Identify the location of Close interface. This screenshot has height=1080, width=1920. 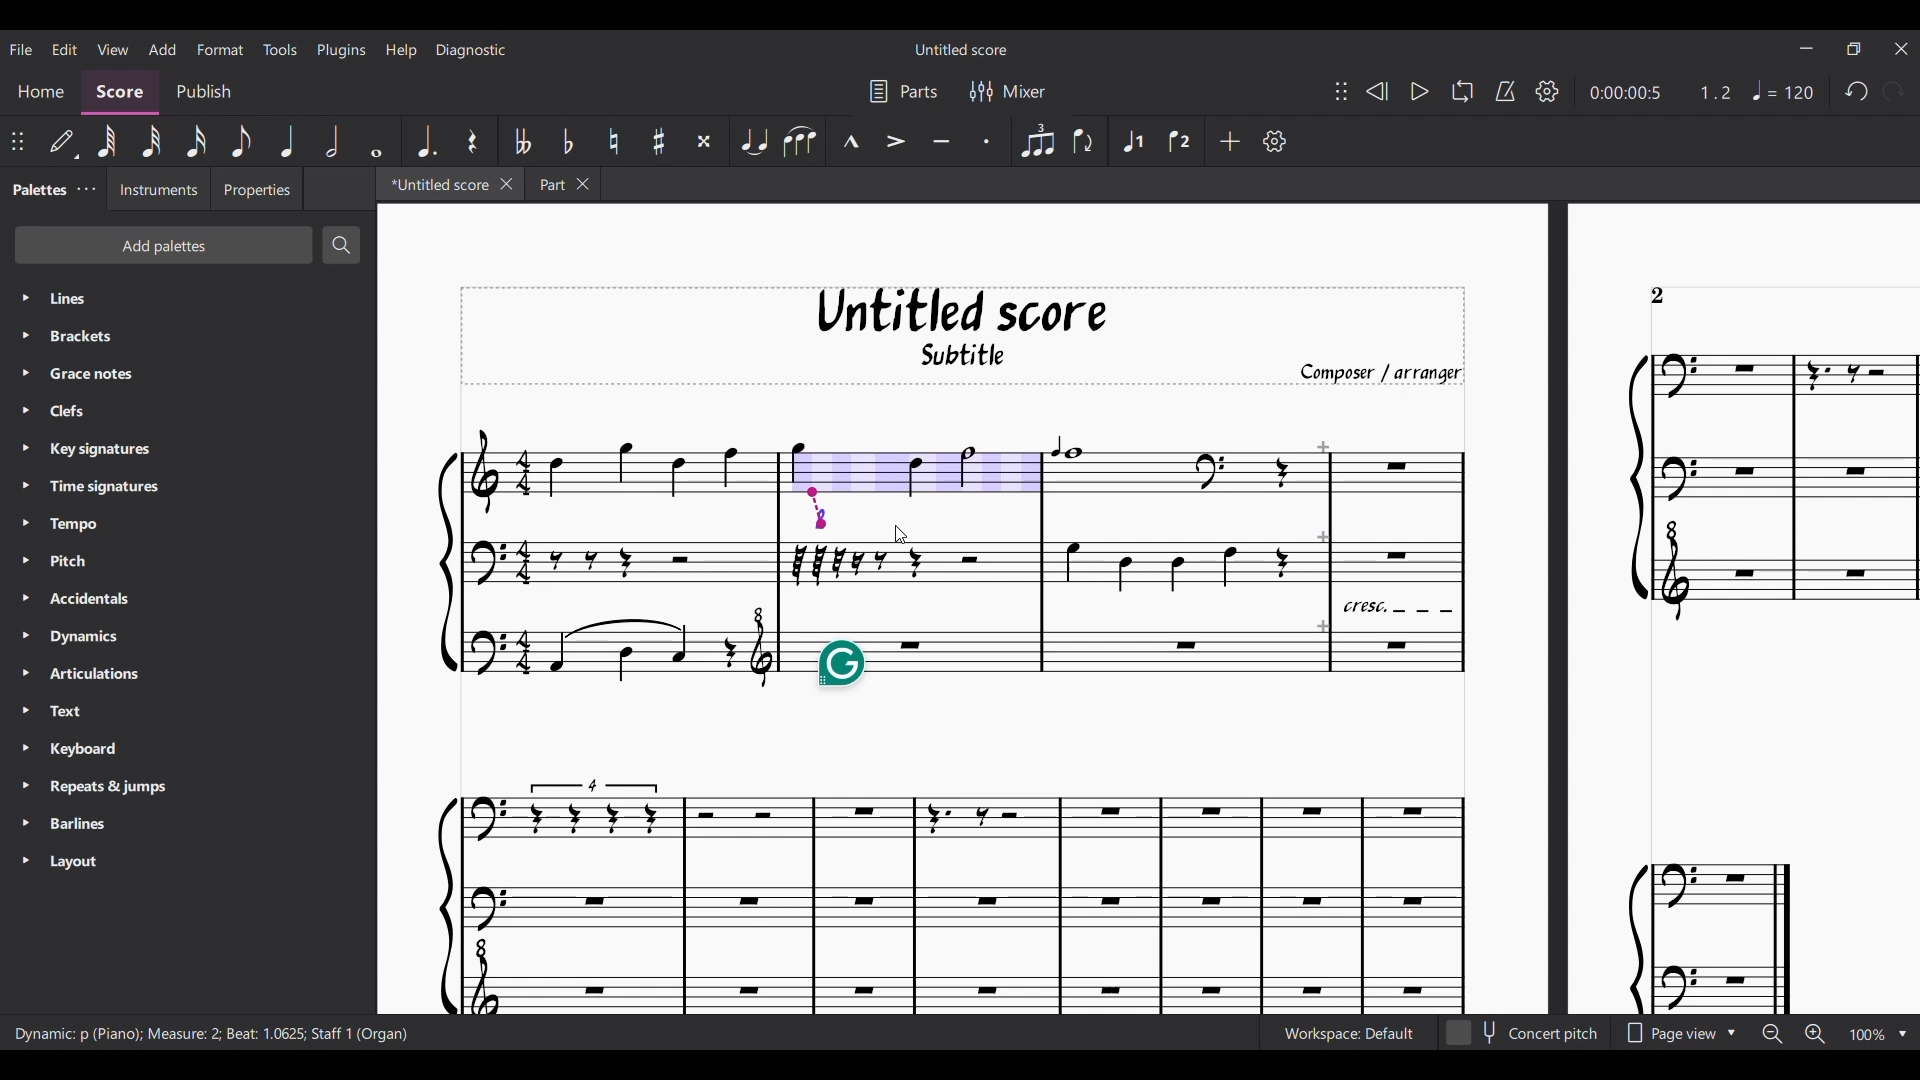
(1901, 49).